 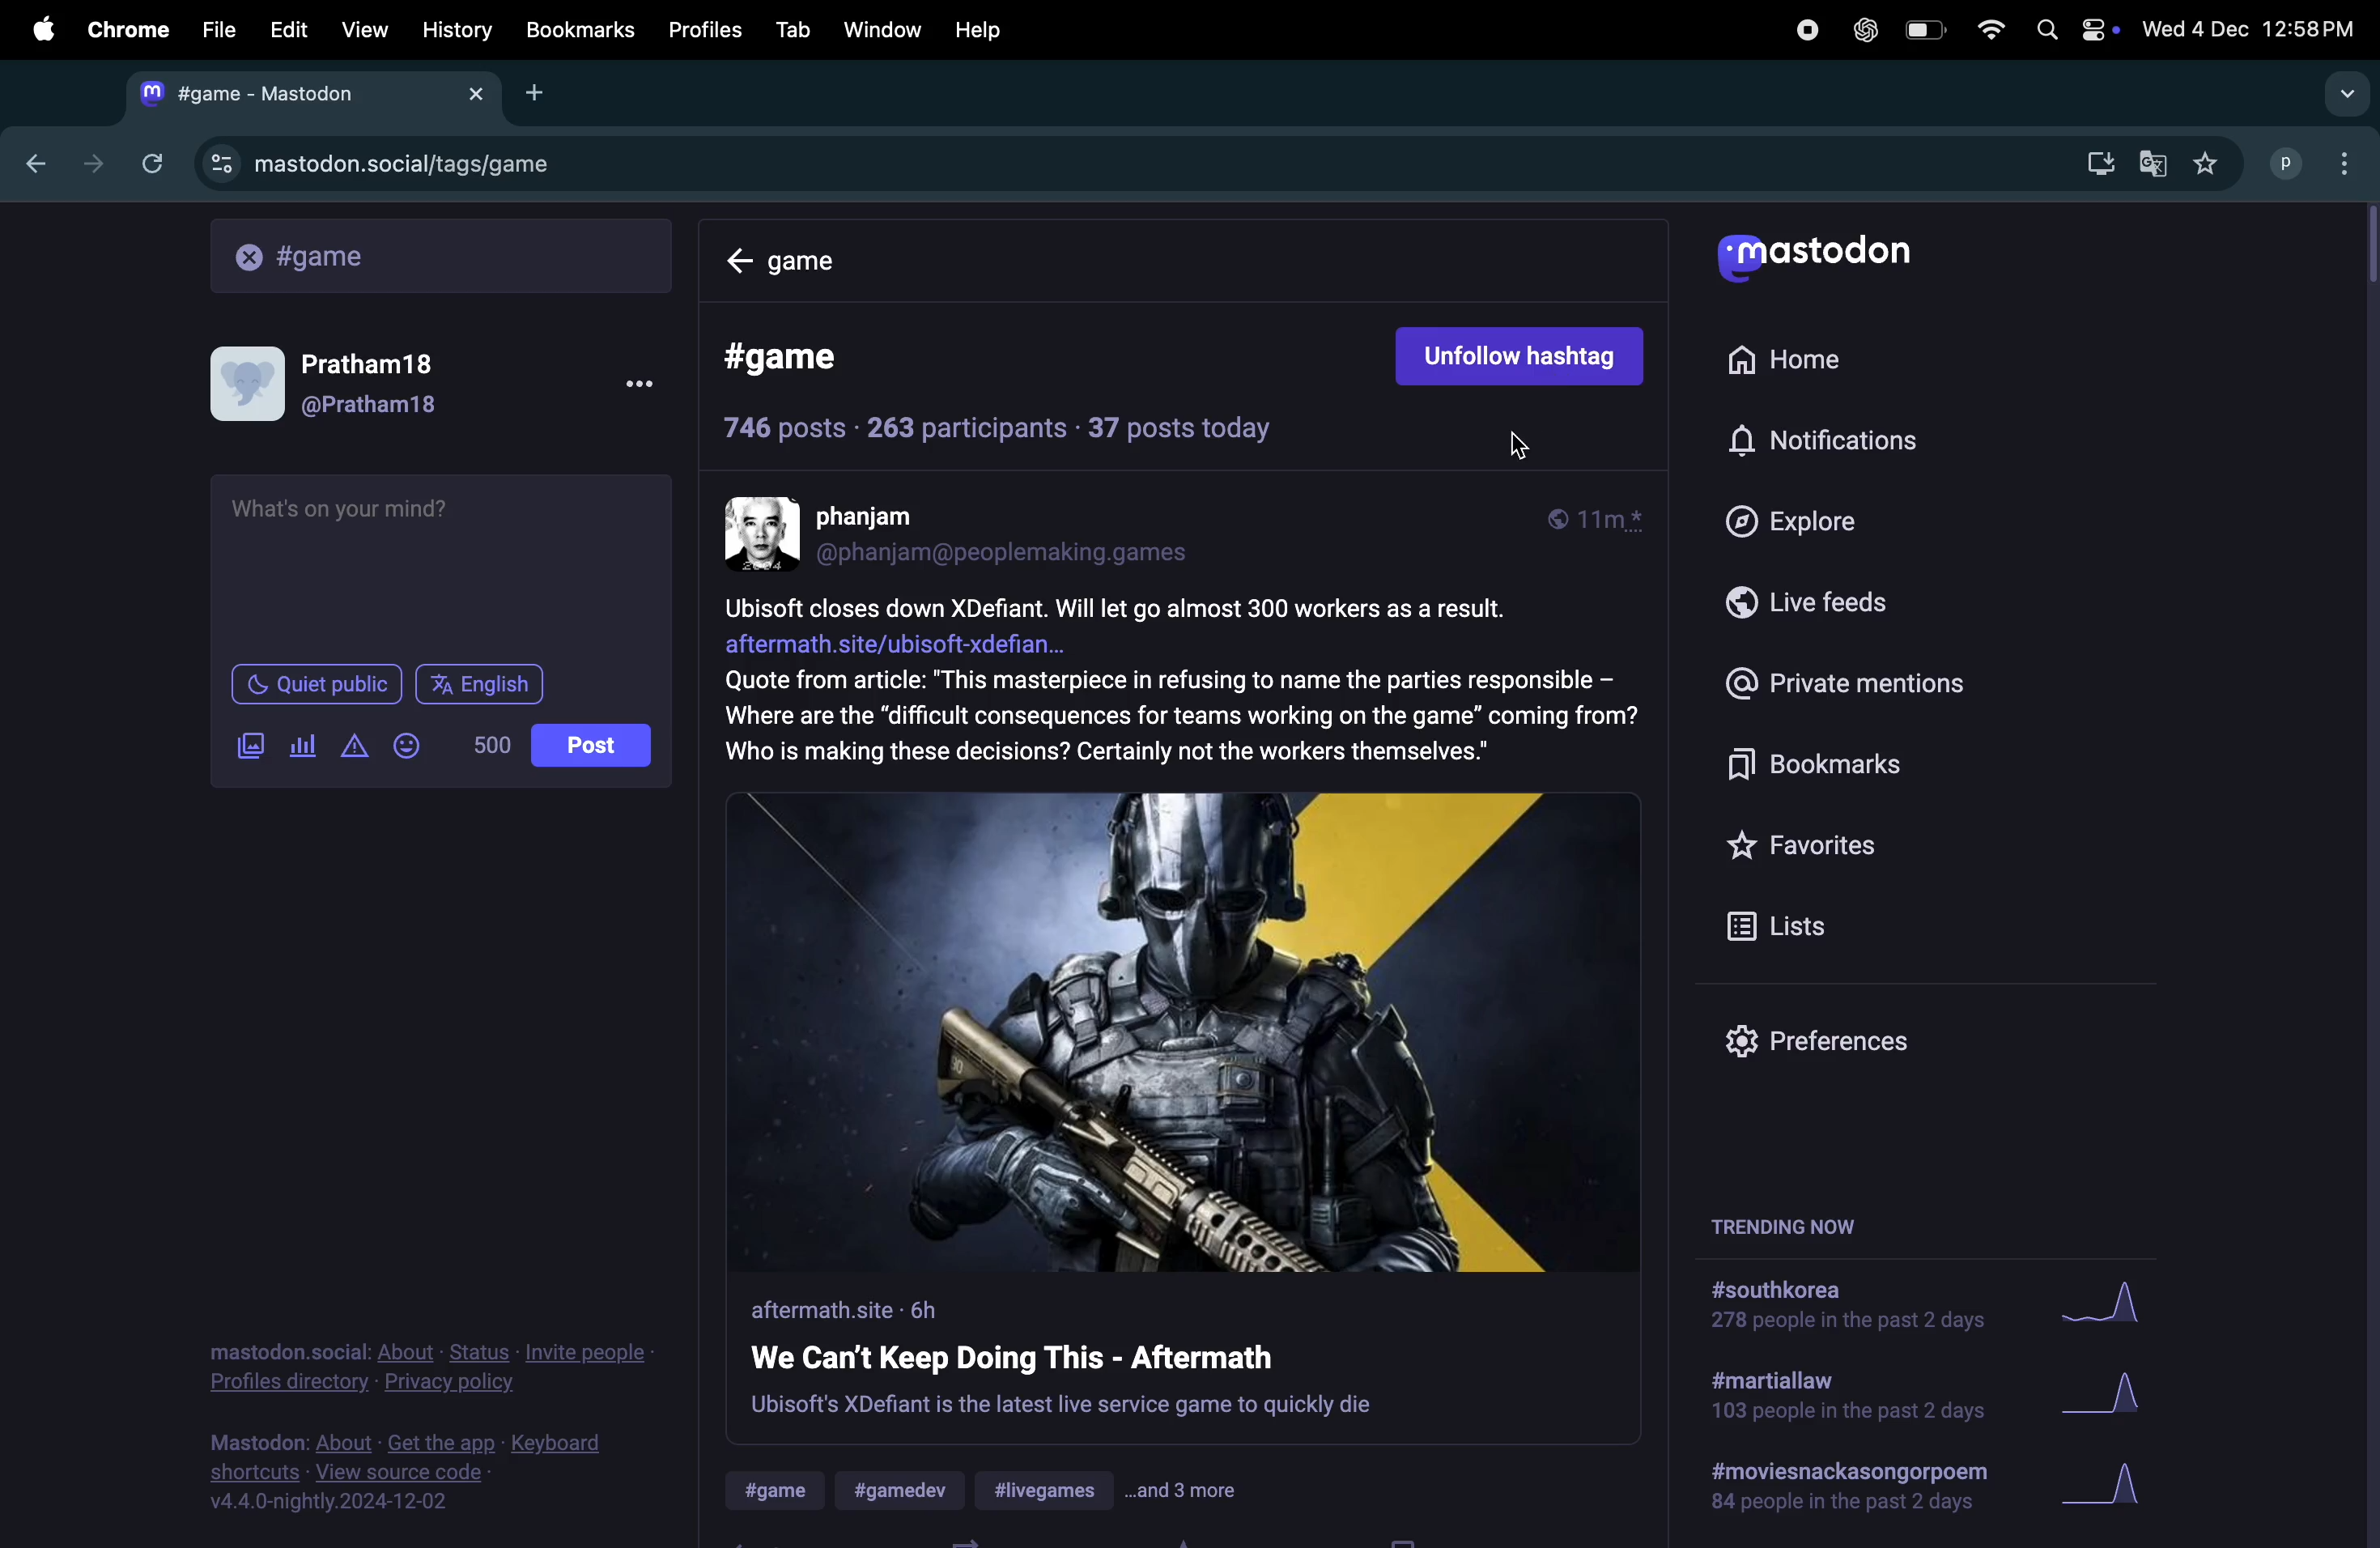 What do you see at coordinates (358, 747) in the screenshot?
I see `add alert` at bounding box center [358, 747].